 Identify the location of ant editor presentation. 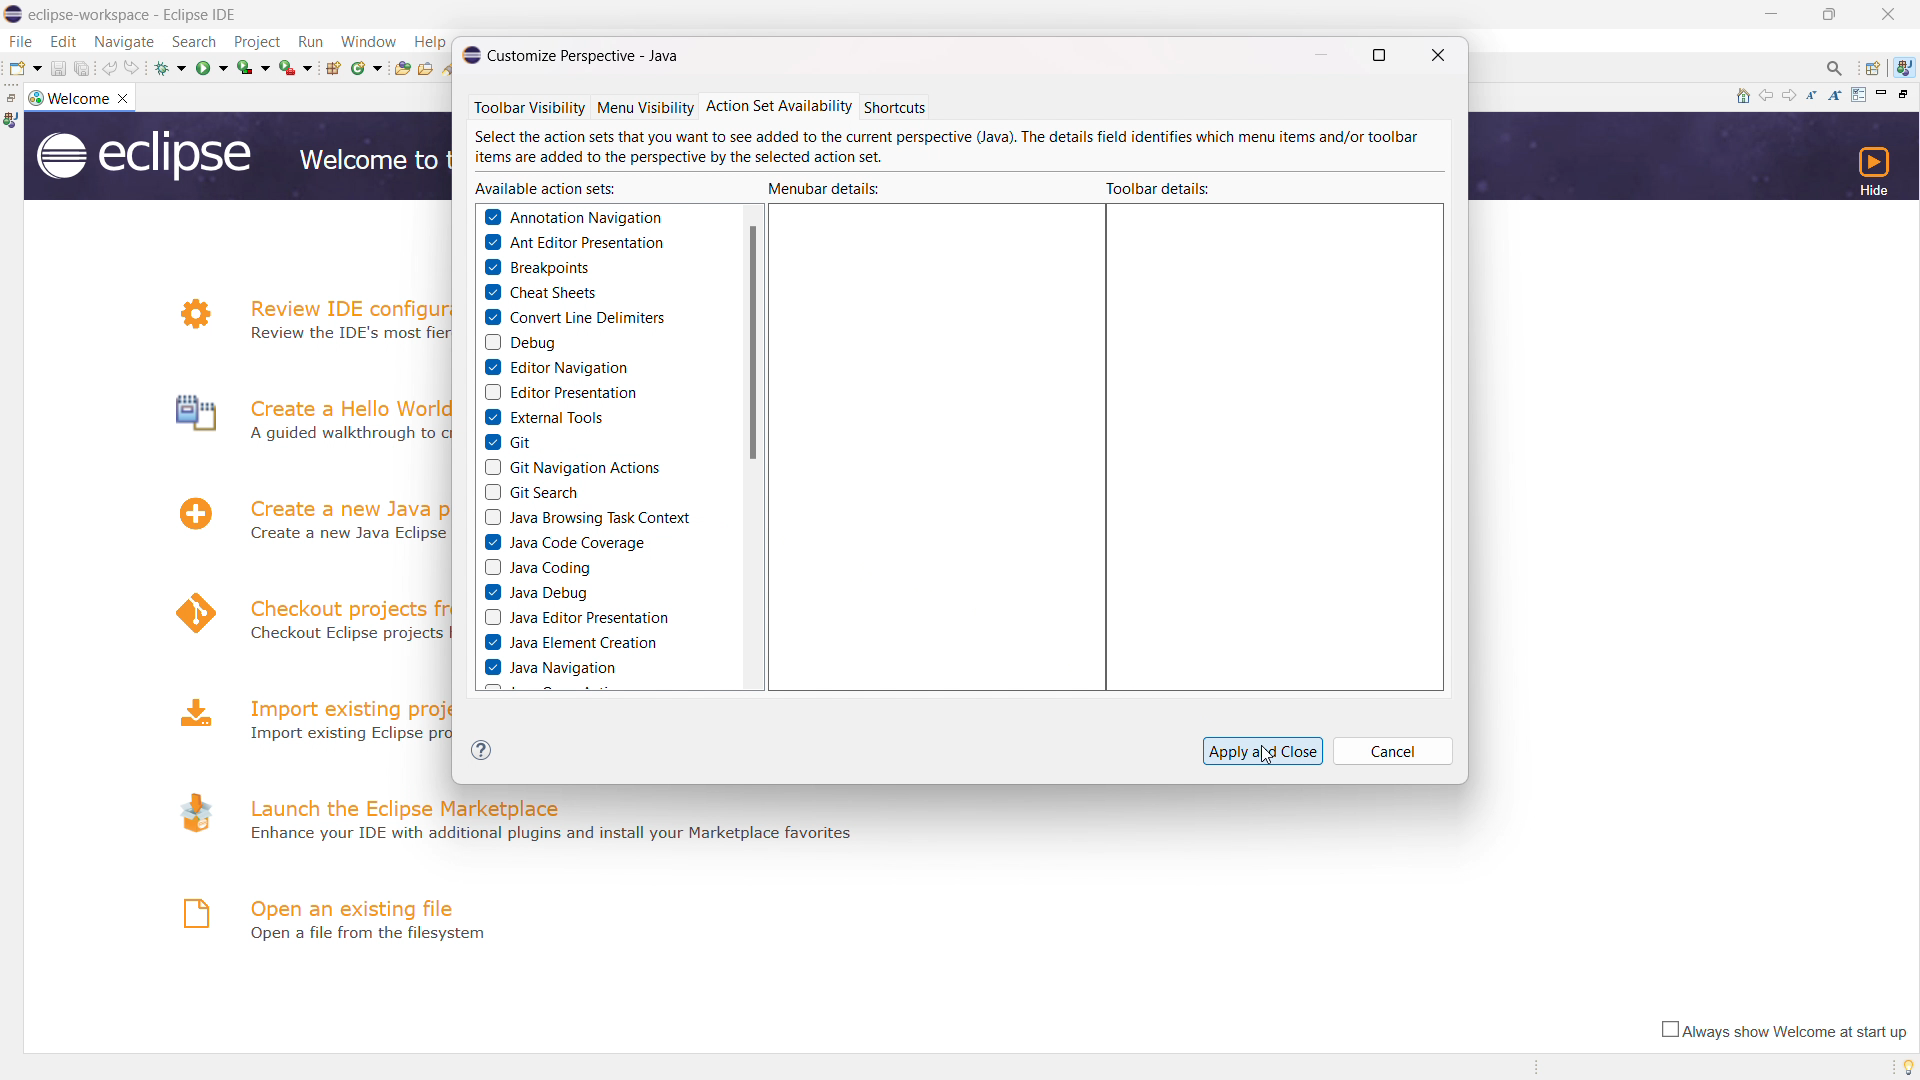
(574, 243).